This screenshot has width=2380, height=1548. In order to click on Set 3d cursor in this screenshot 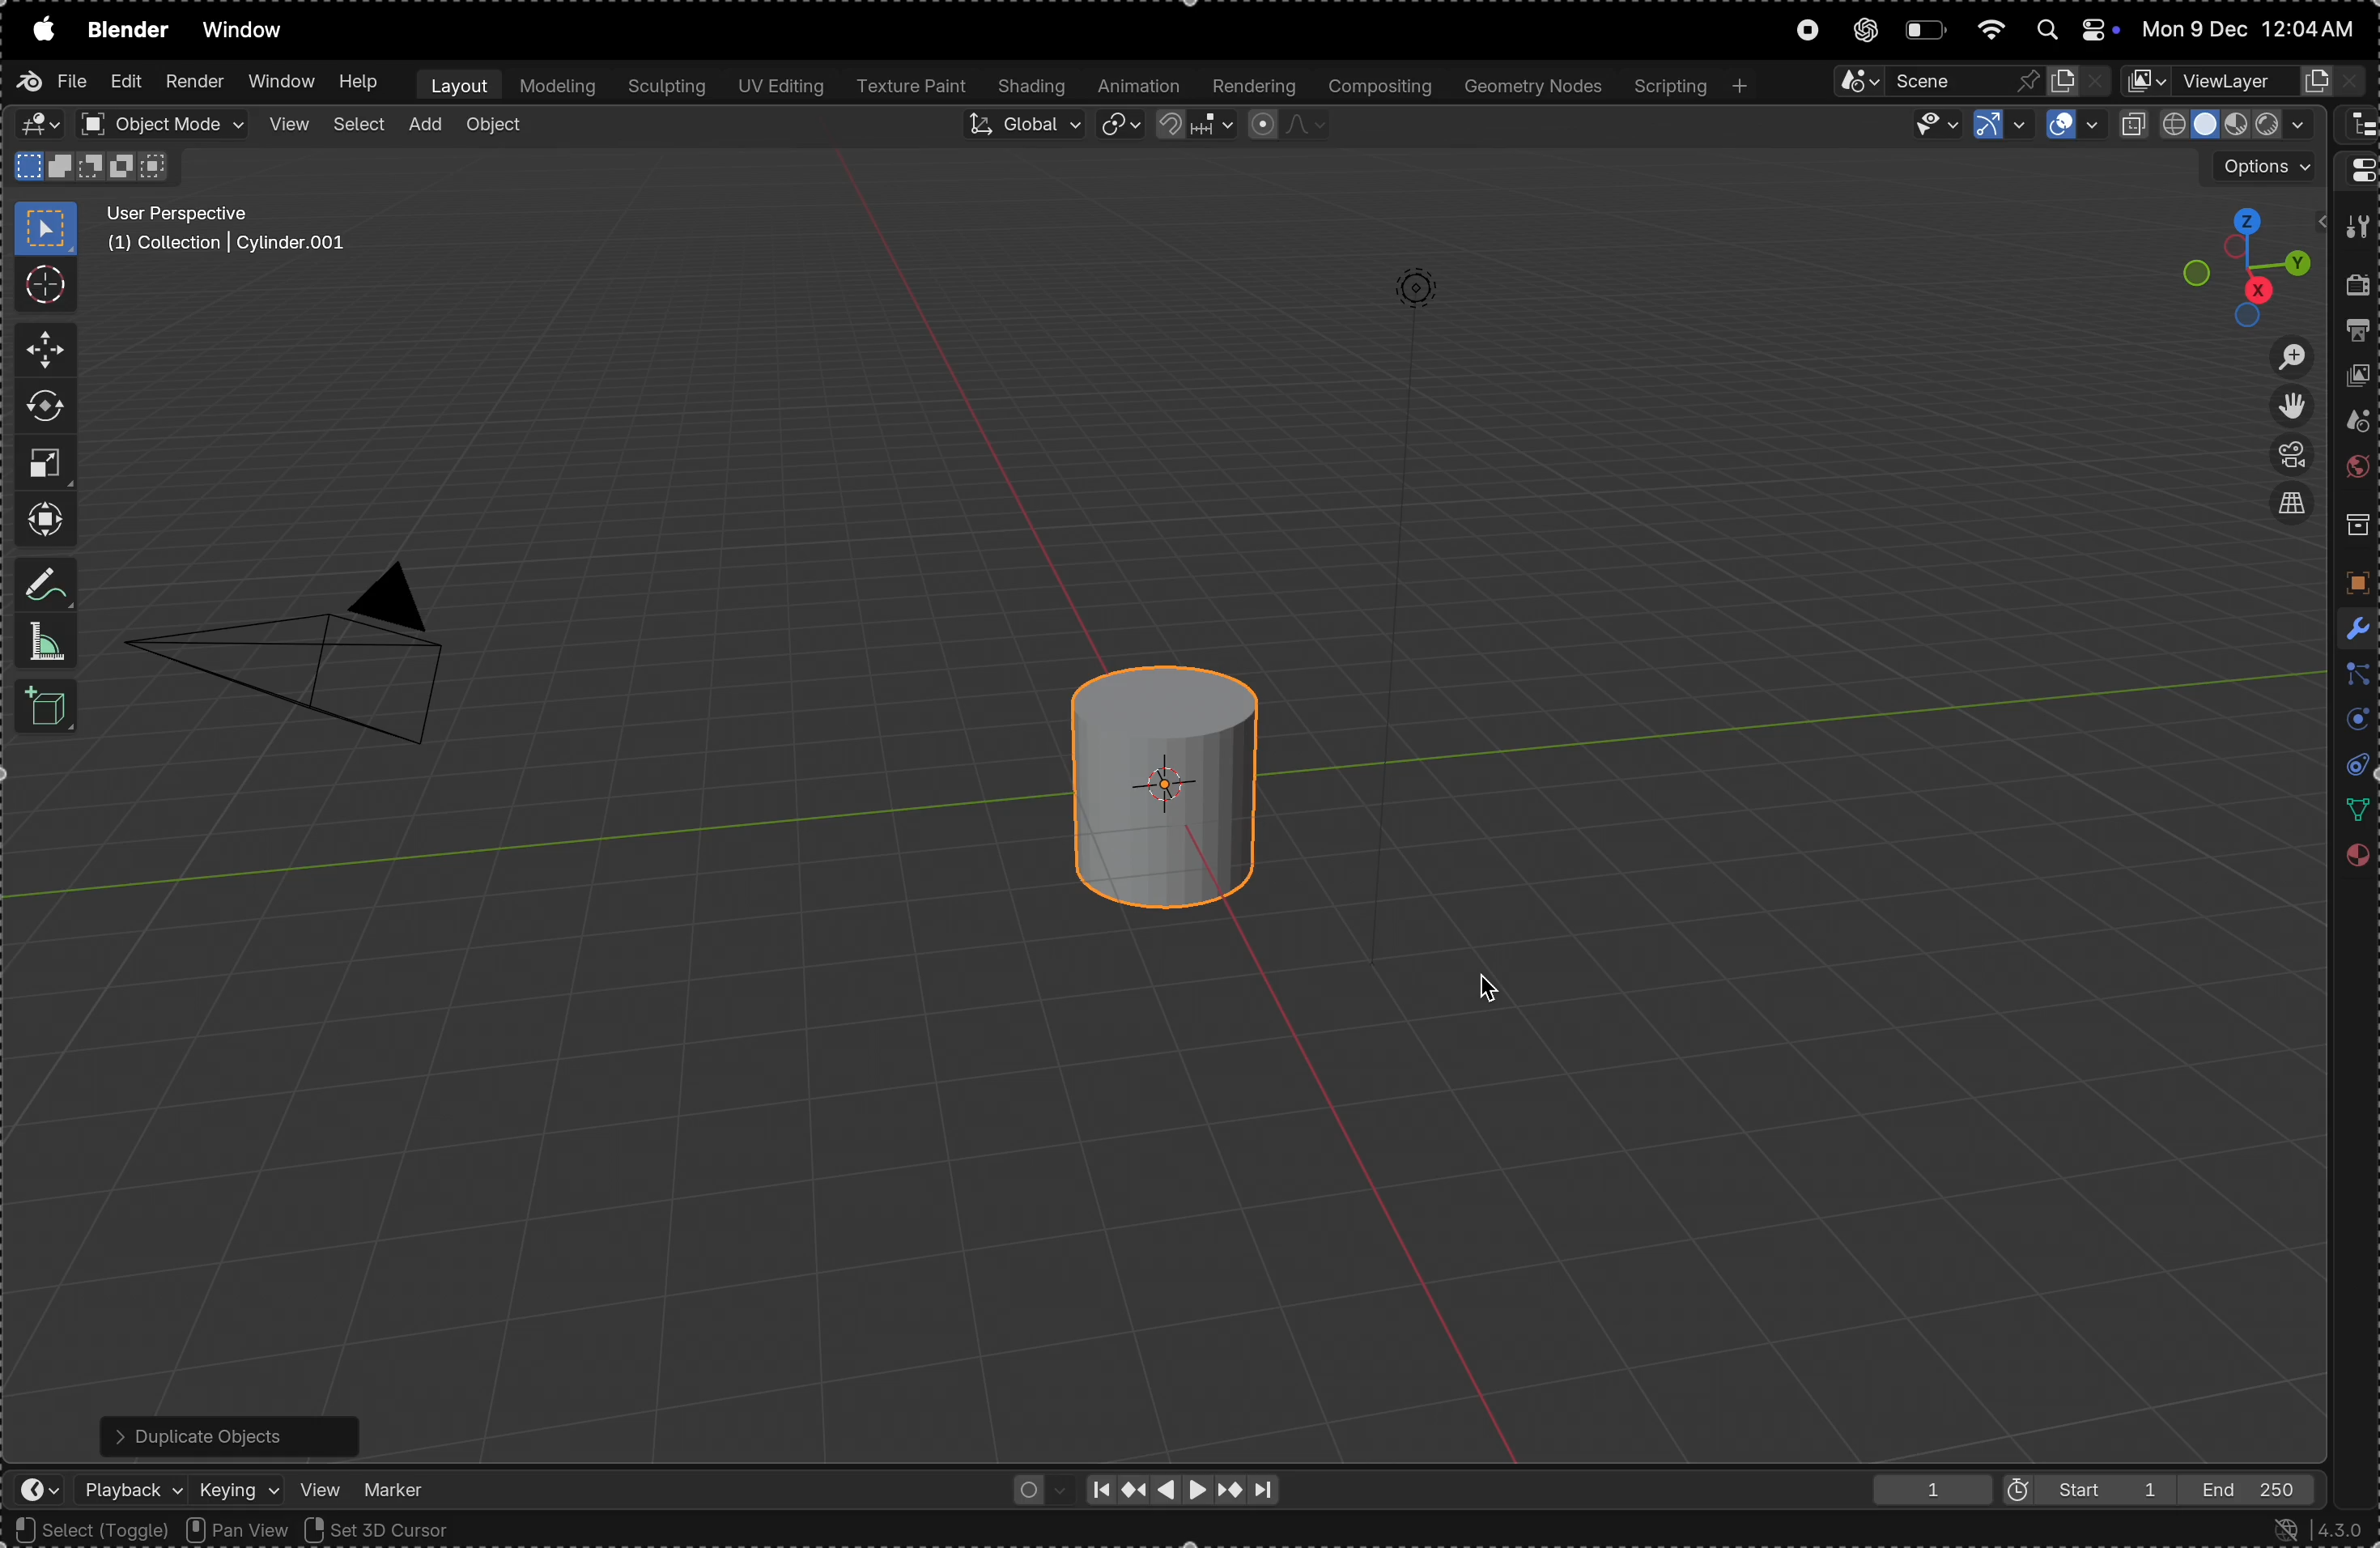, I will do `click(383, 1530)`.